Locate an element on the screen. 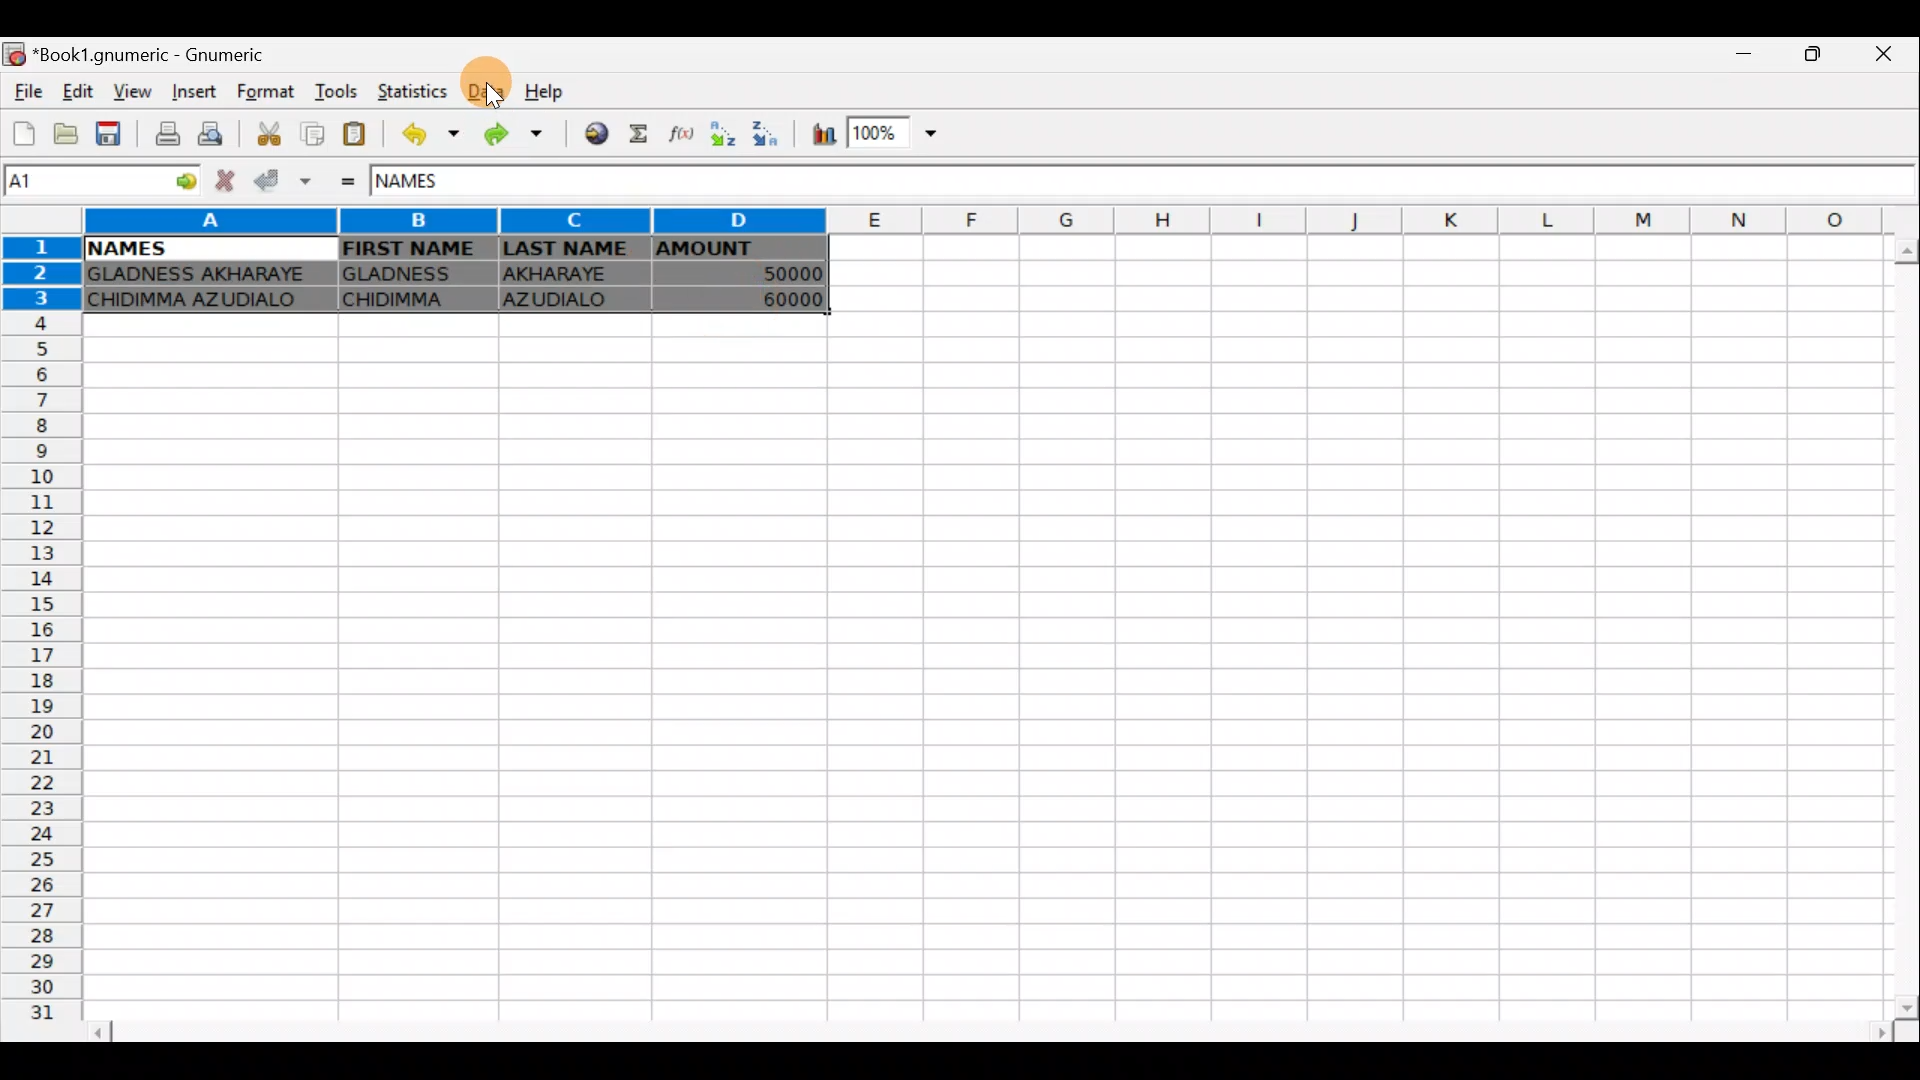  Formula bar is located at coordinates (1200, 185).